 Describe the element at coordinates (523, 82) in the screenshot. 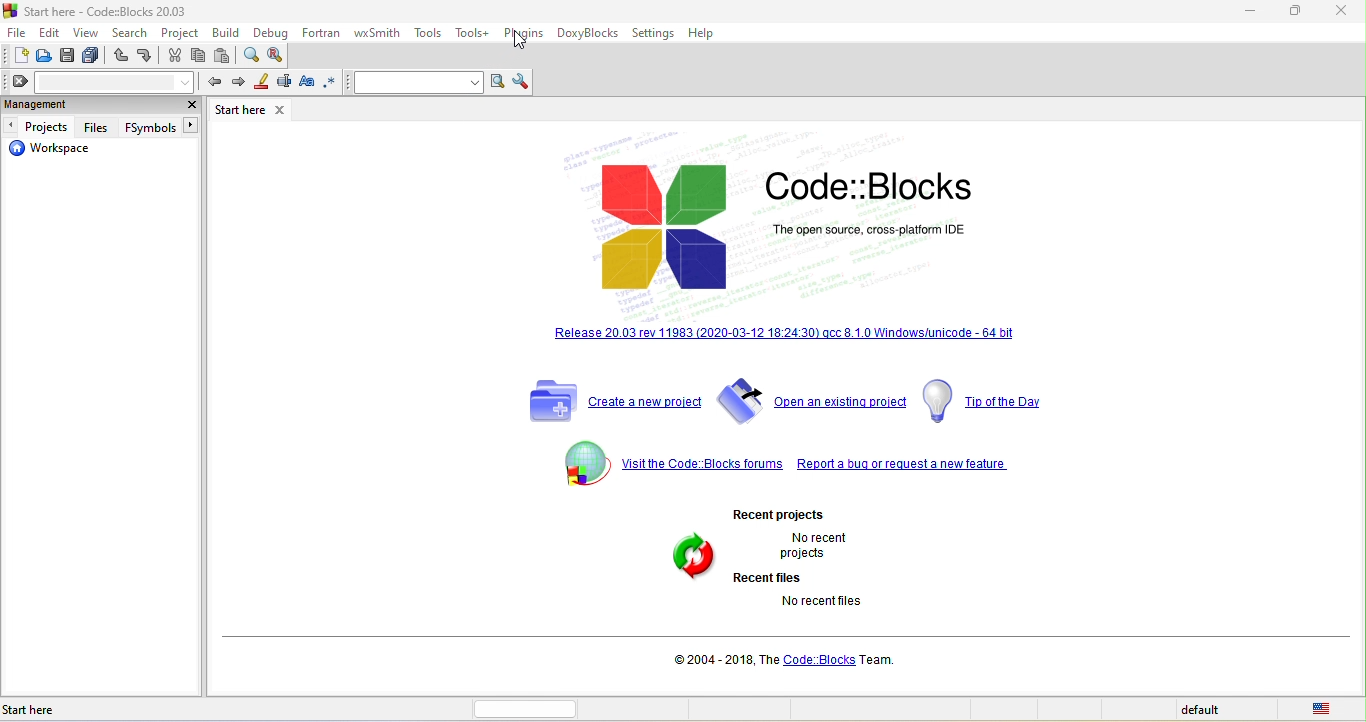

I see `show option window` at that location.